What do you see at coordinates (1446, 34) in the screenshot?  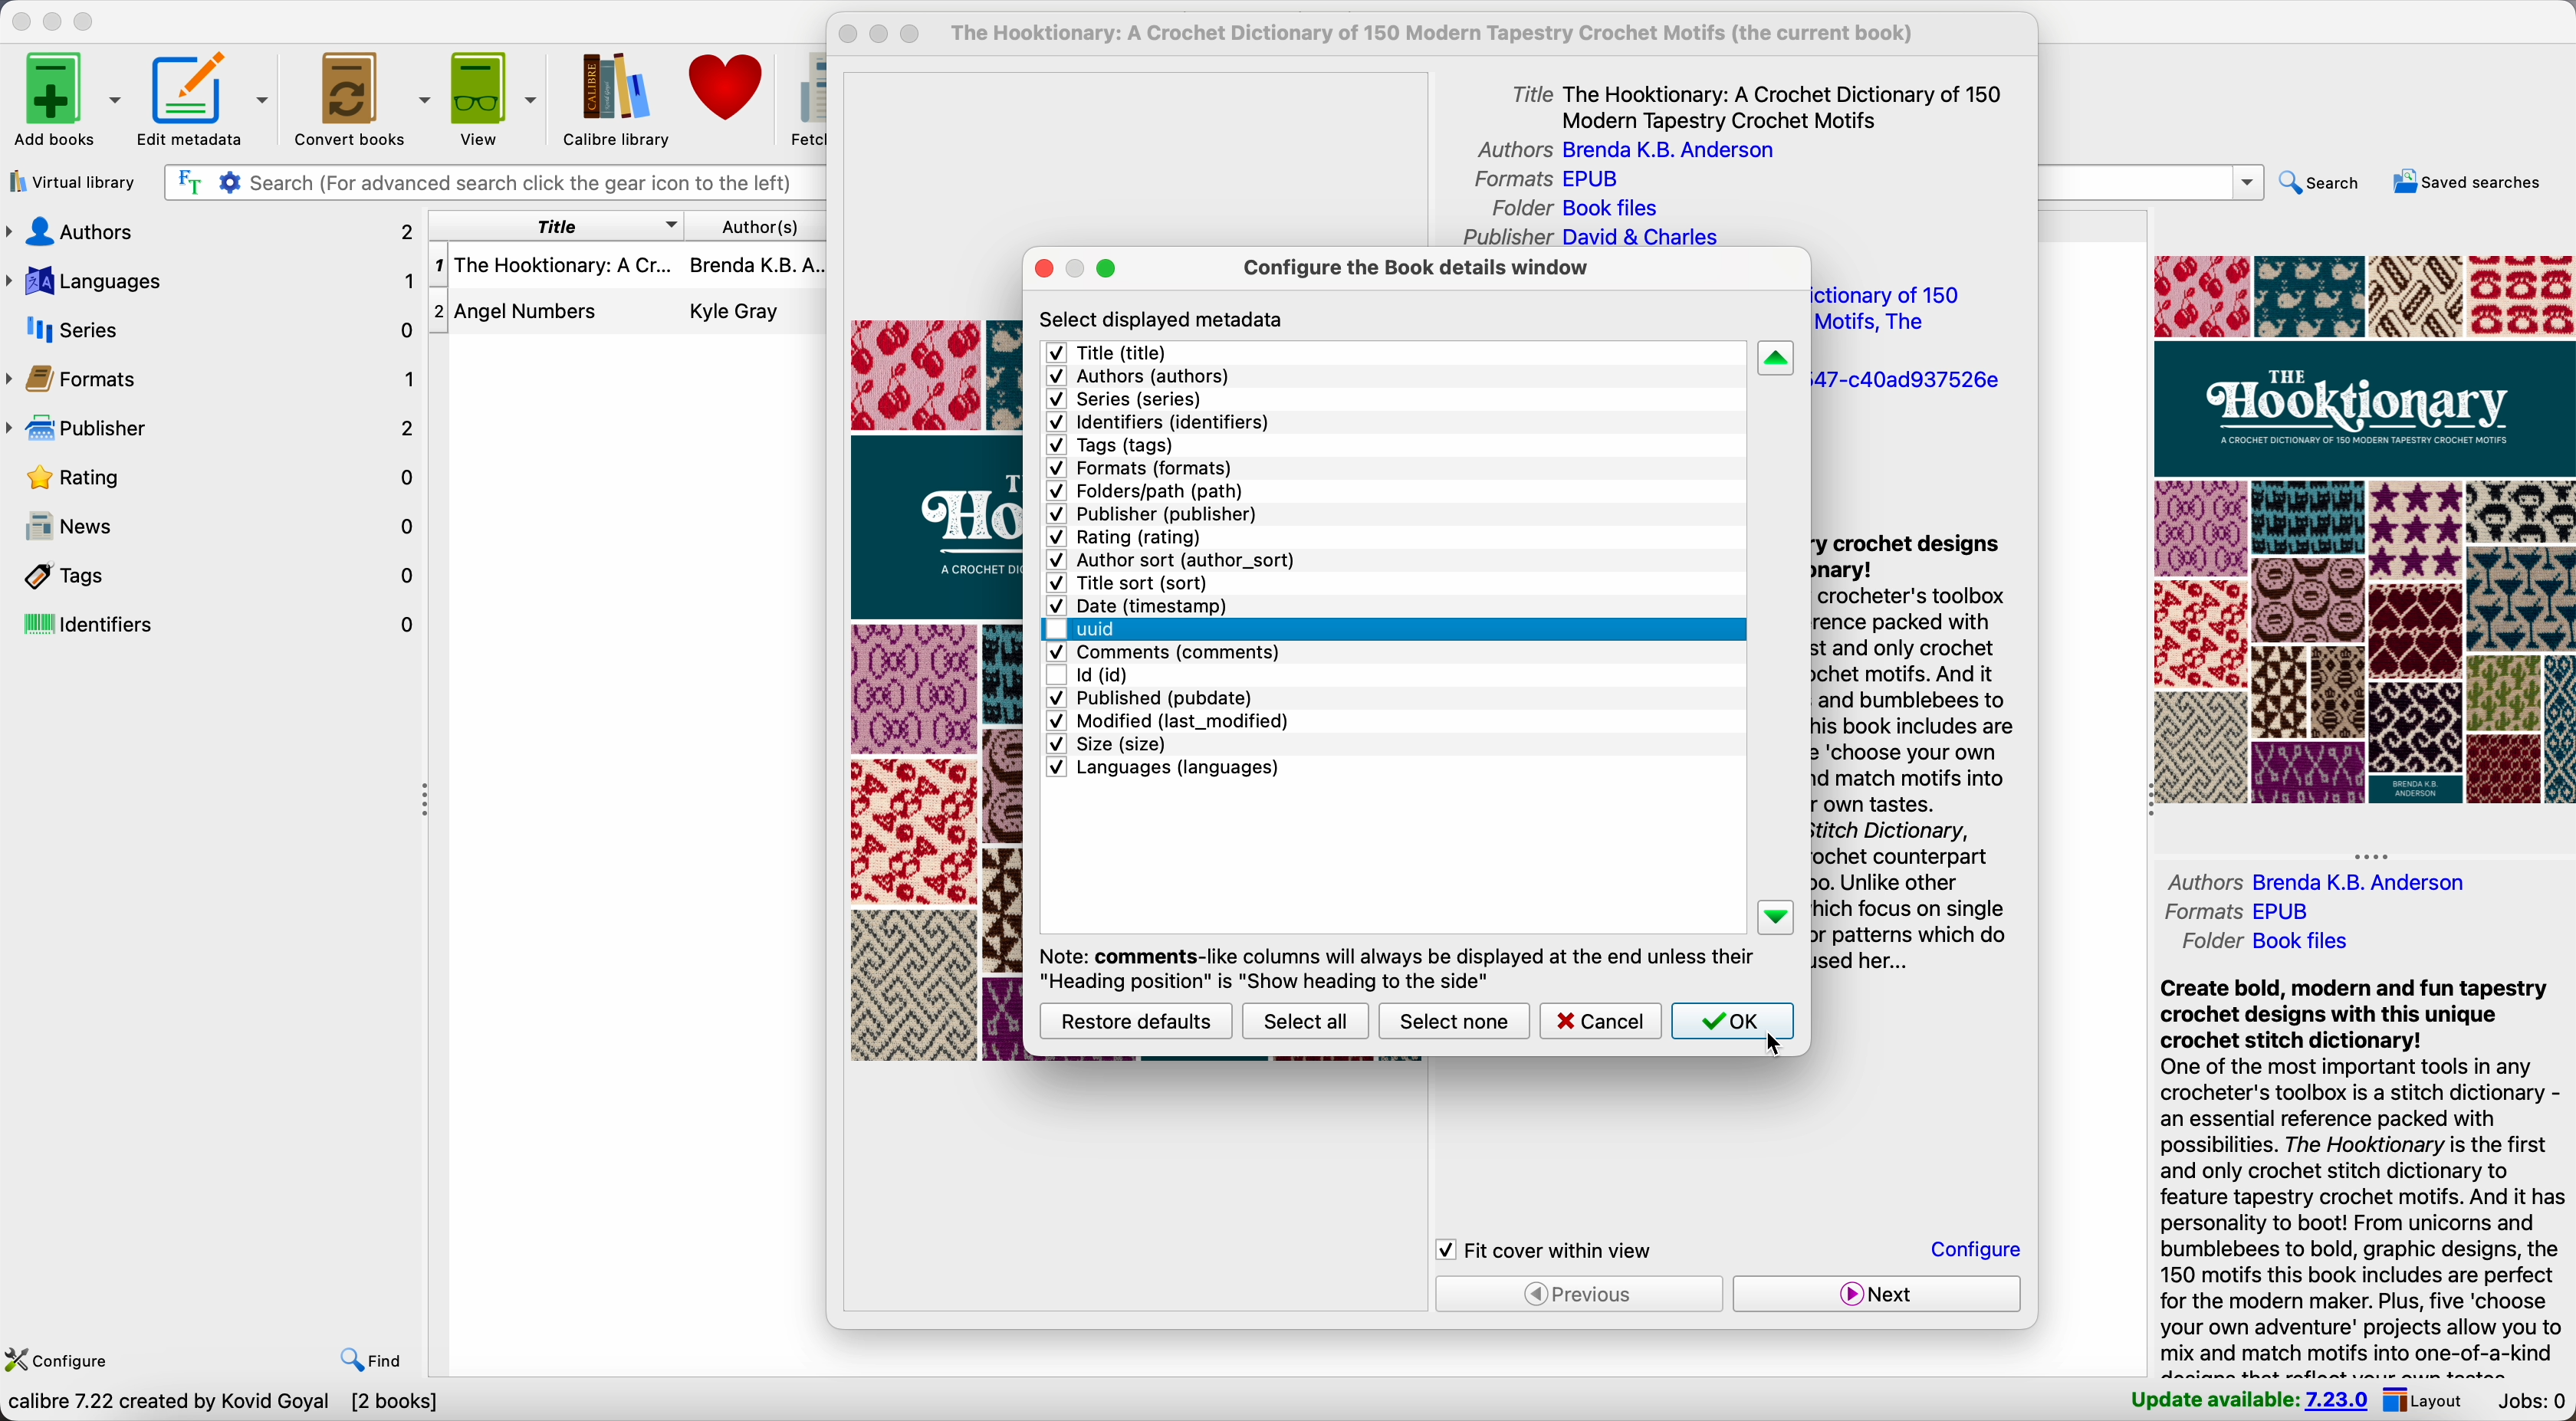 I see `current book` at bounding box center [1446, 34].